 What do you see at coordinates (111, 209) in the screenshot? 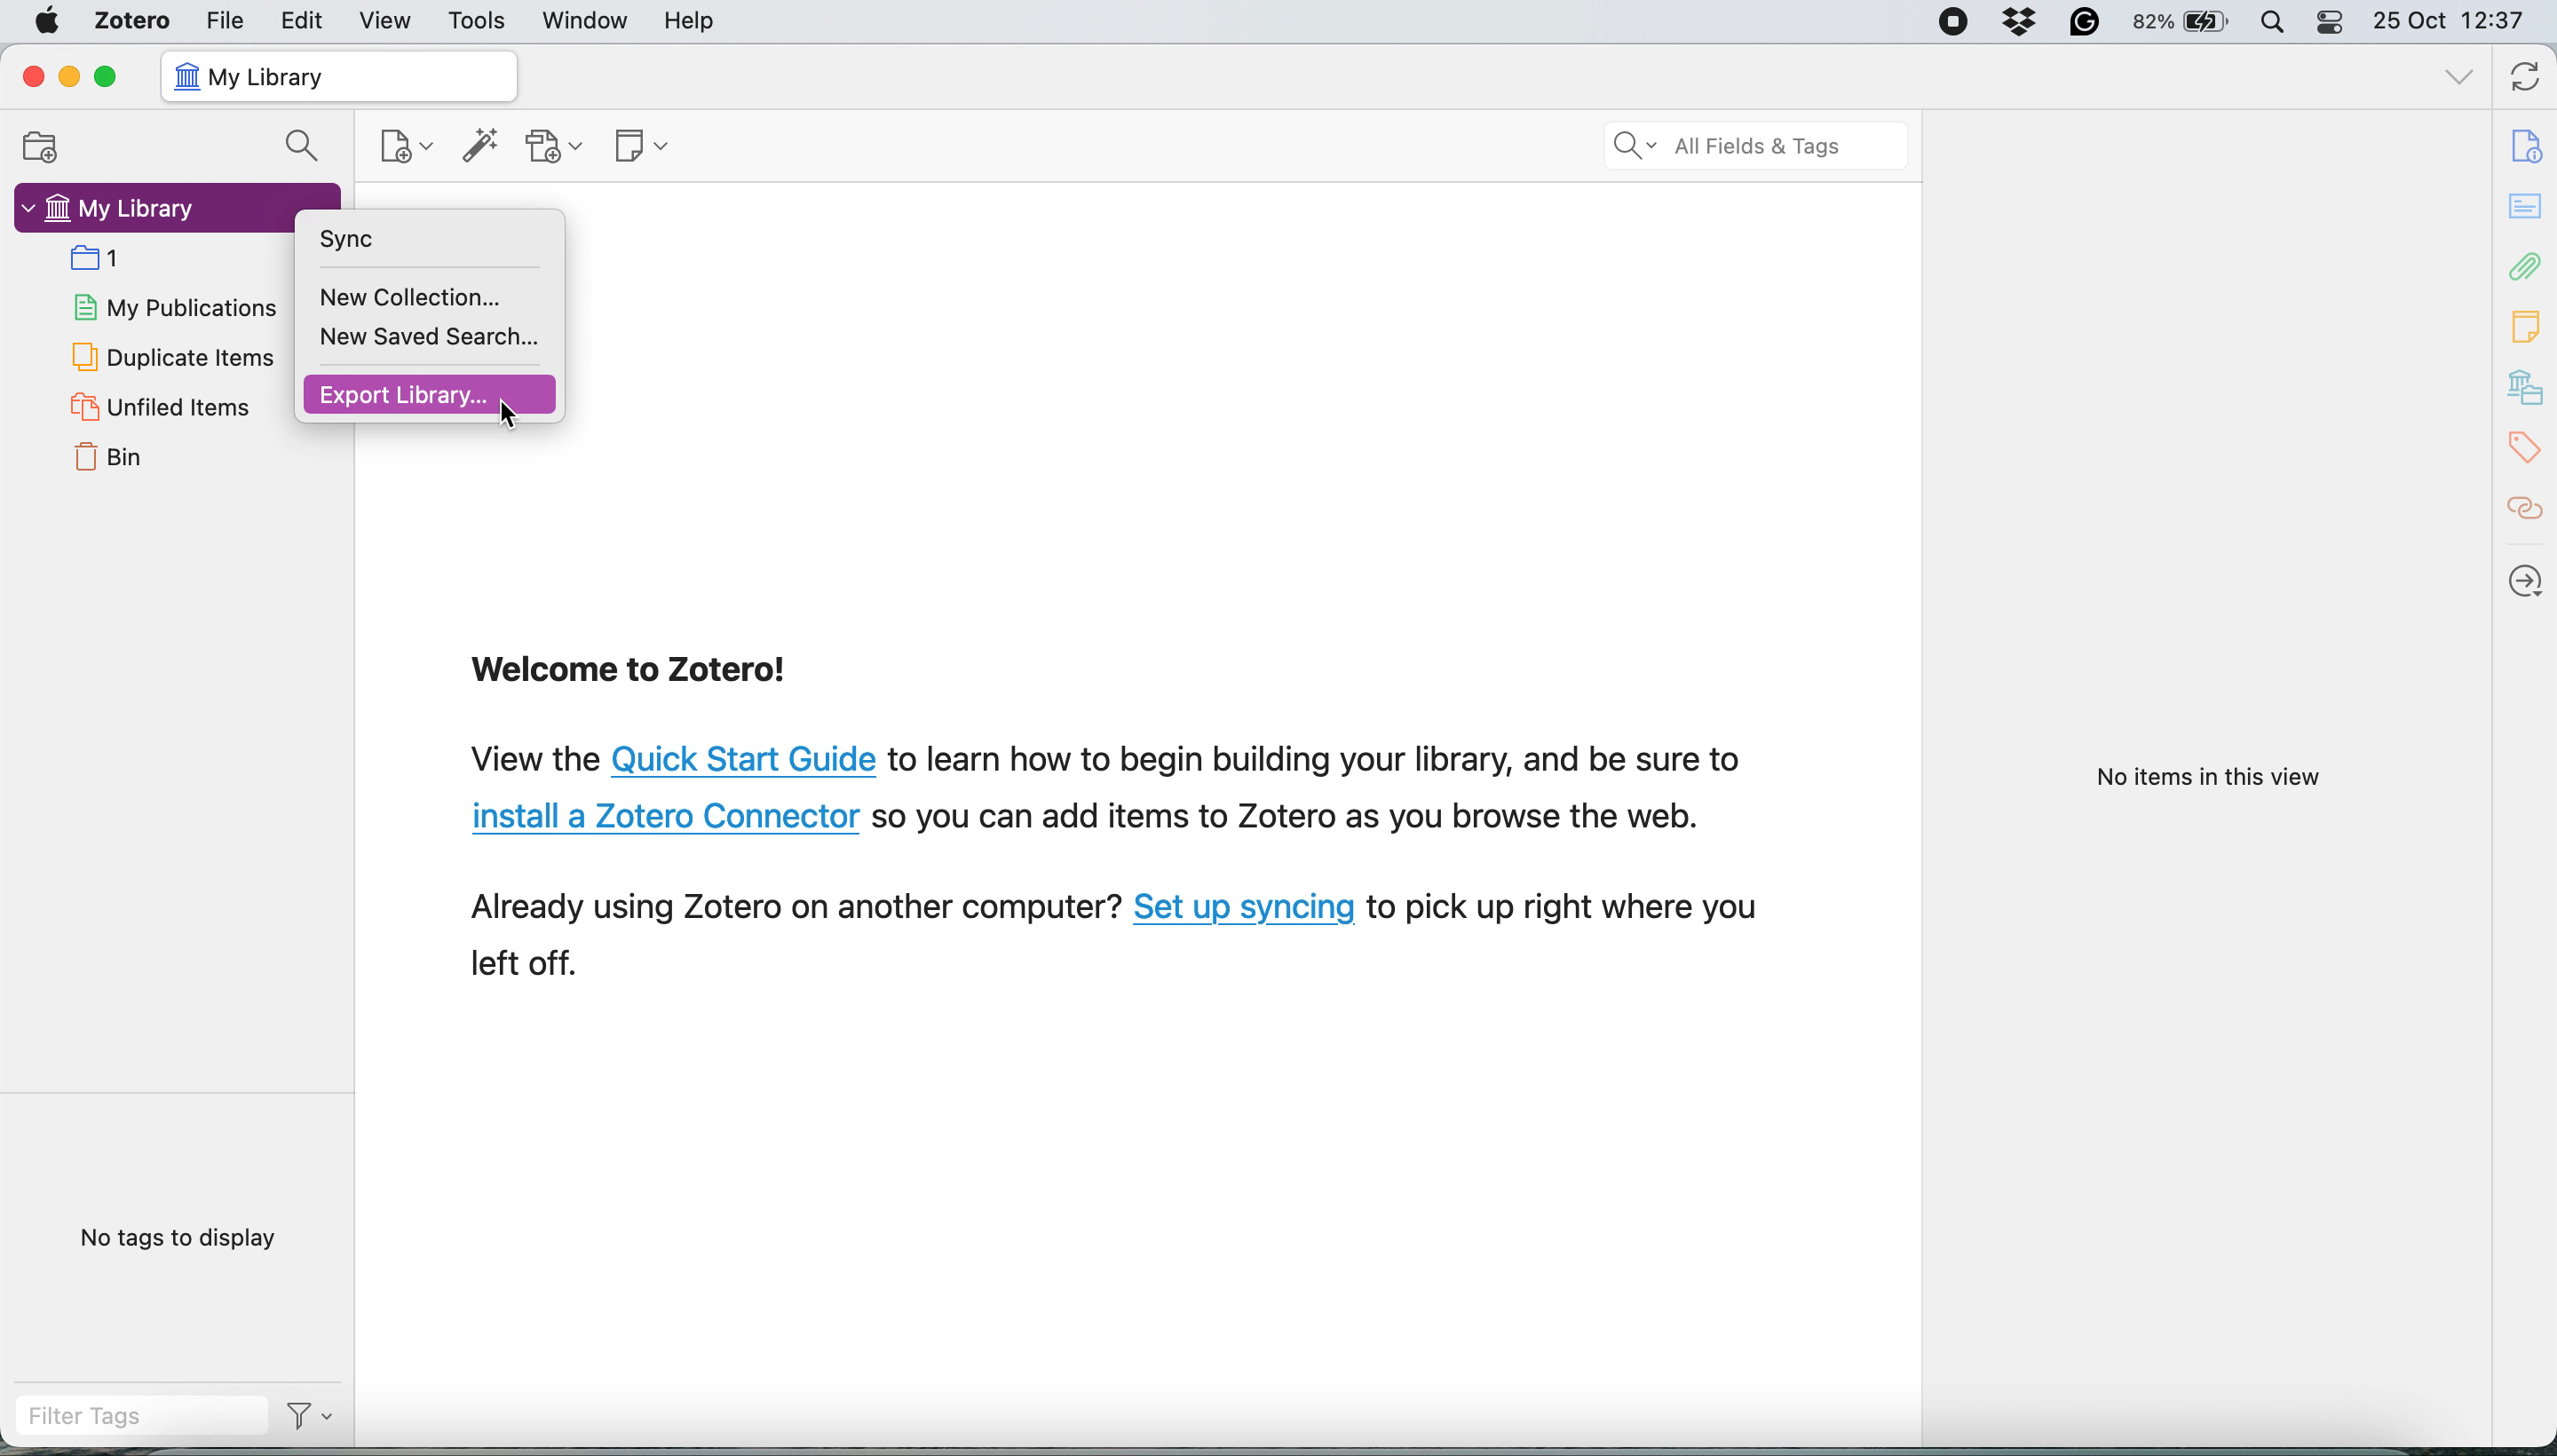
I see `my library` at bounding box center [111, 209].